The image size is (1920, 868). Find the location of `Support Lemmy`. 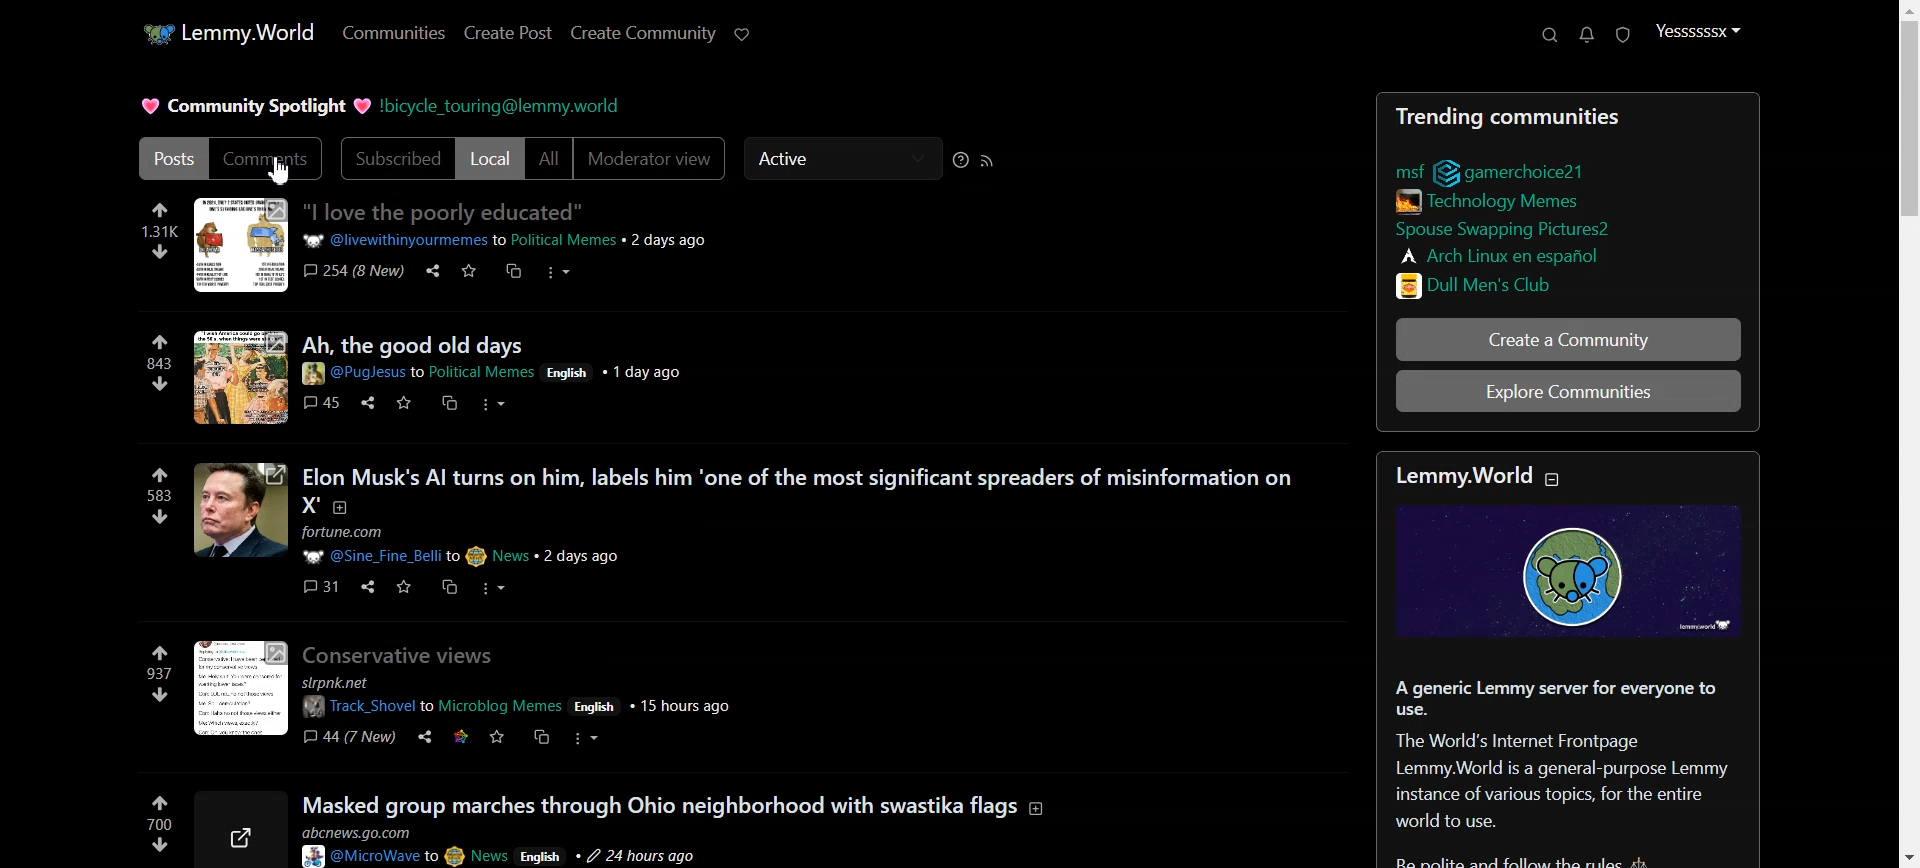

Support Lemmy is located at coordinates (743, 33).